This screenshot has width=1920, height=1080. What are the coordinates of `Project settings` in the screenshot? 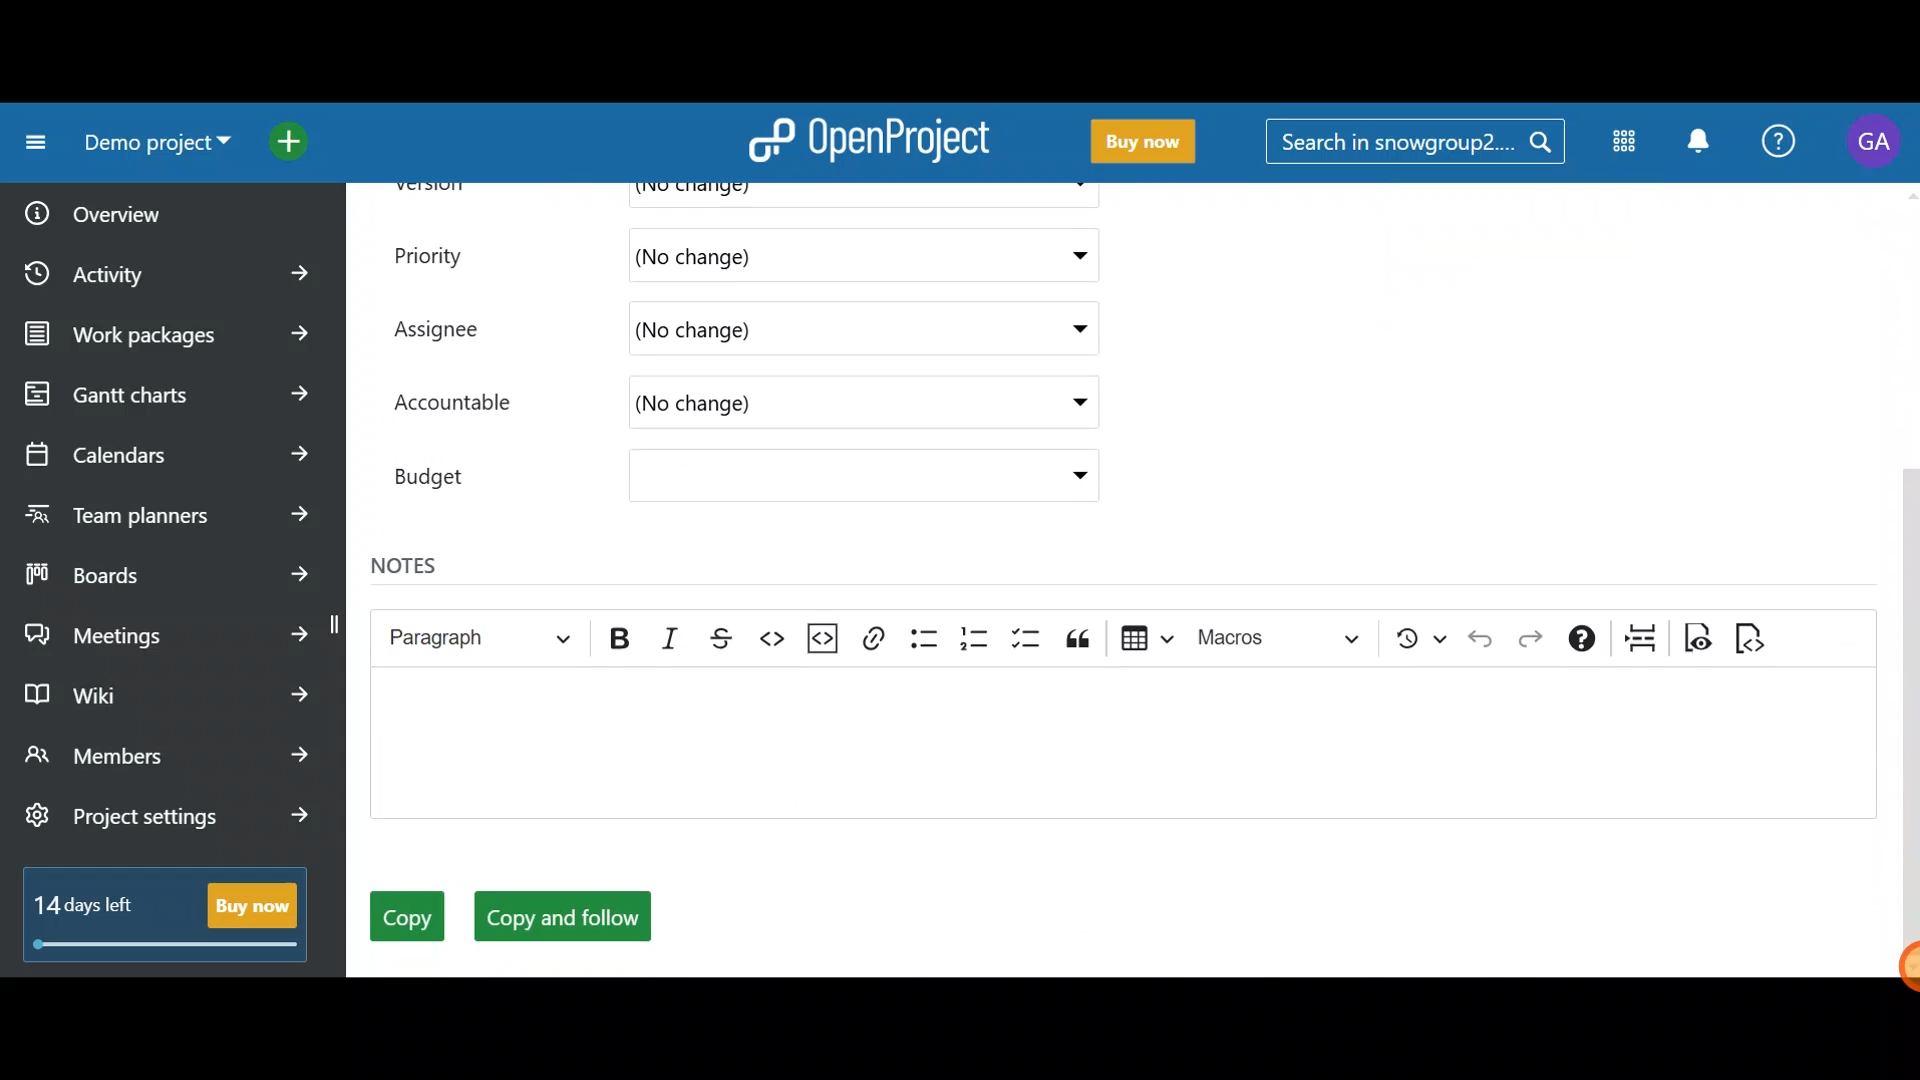 It's located at (184, 829).